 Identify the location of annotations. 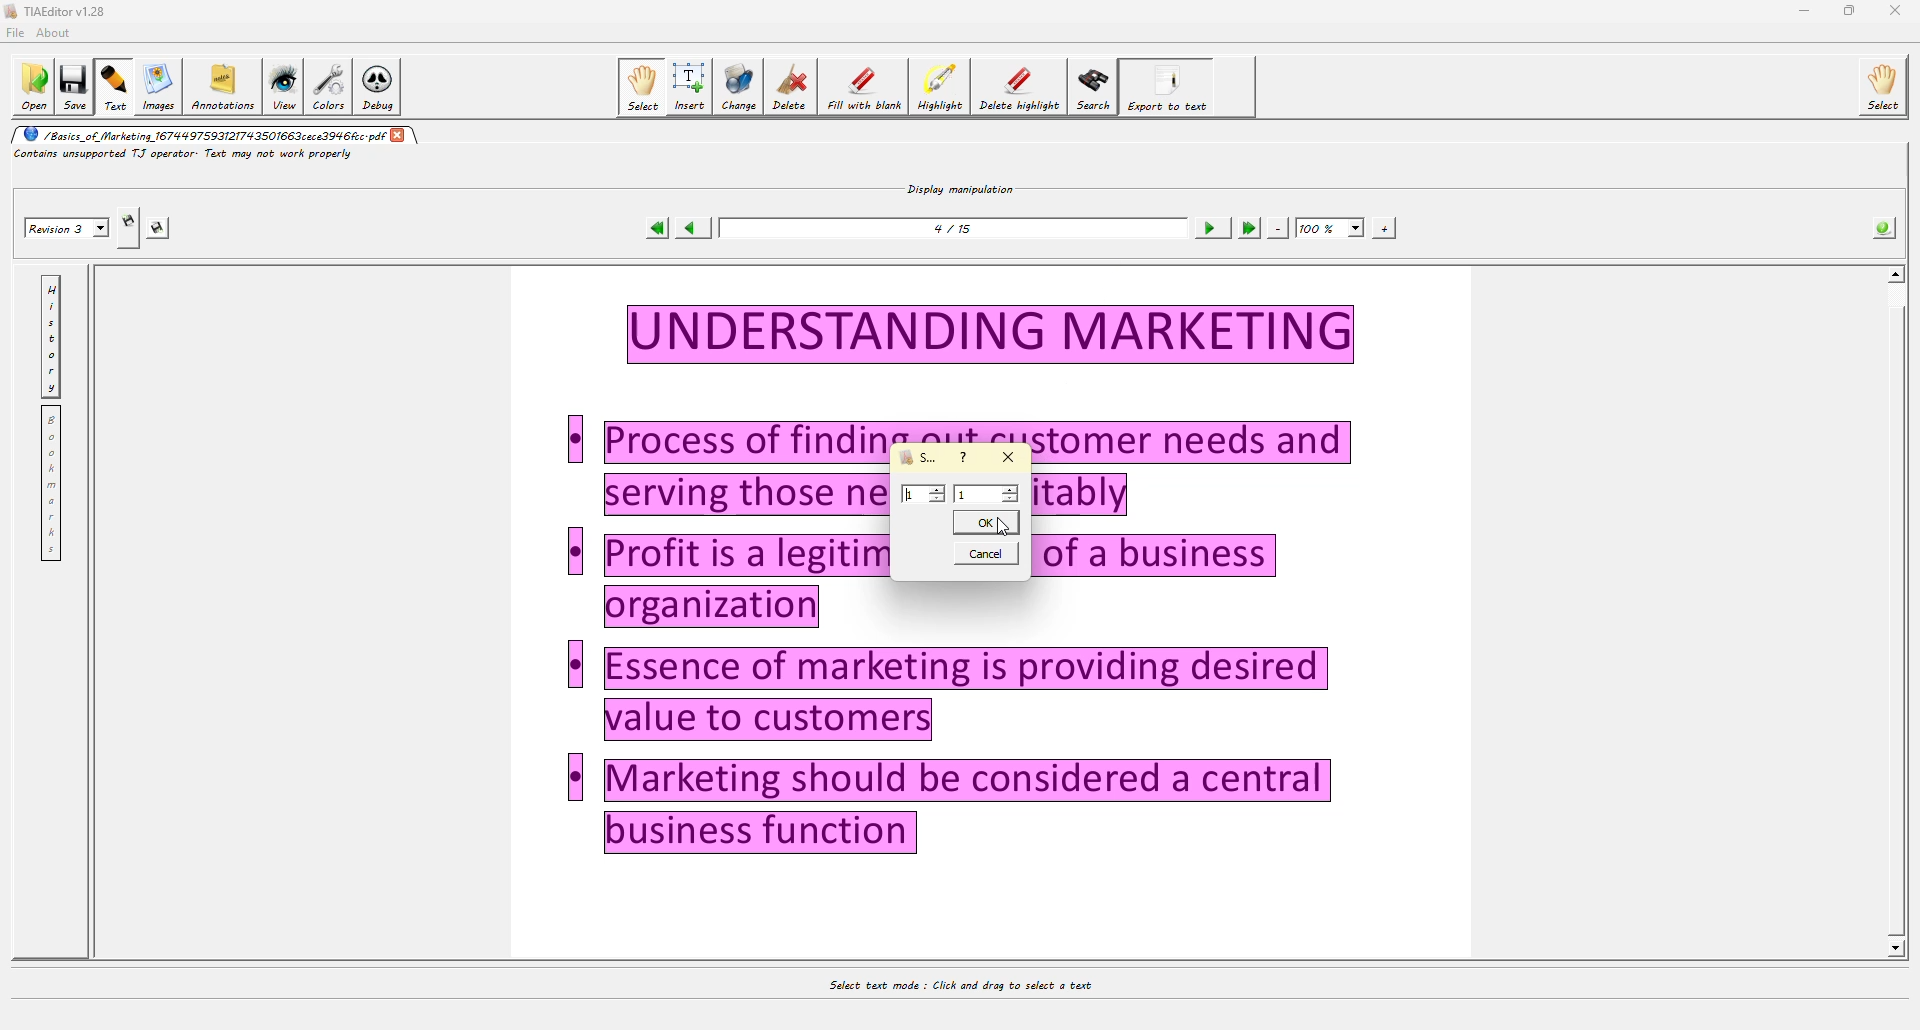
(223, 89).